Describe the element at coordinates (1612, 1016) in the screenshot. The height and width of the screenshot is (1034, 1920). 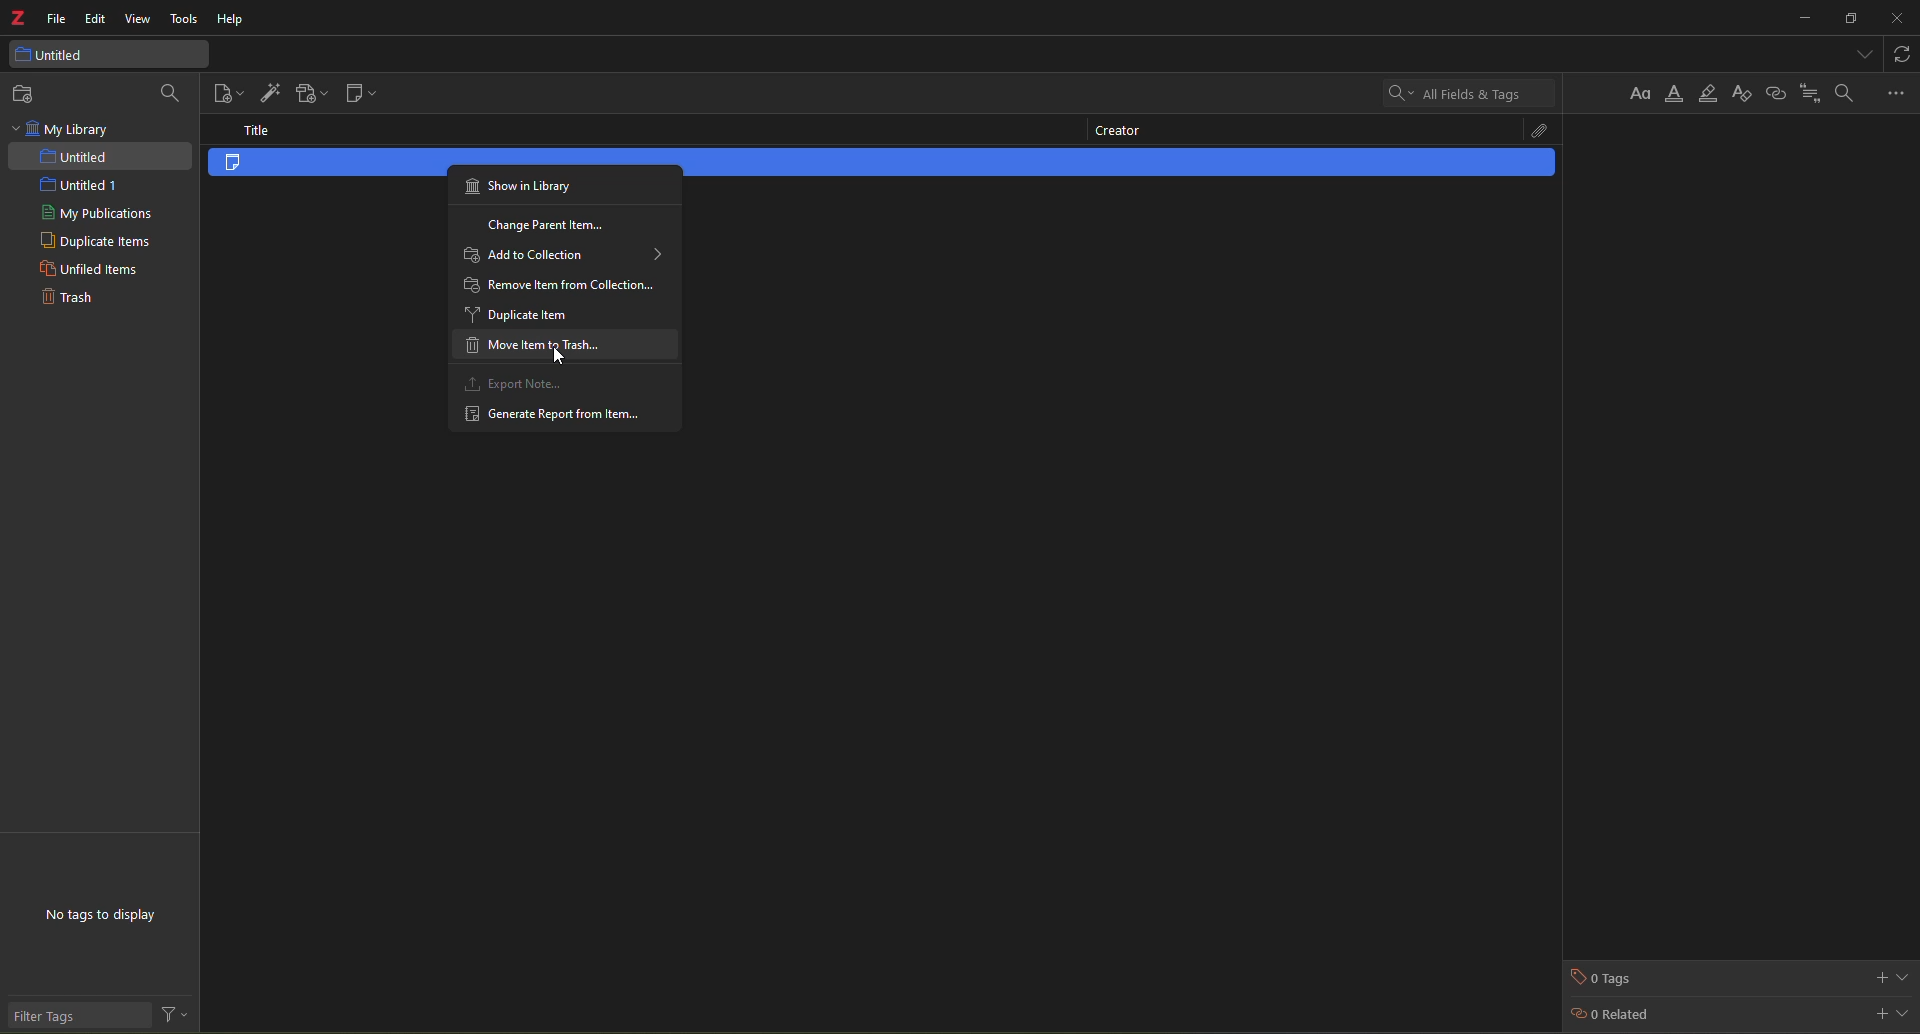
I see `related` at that location.